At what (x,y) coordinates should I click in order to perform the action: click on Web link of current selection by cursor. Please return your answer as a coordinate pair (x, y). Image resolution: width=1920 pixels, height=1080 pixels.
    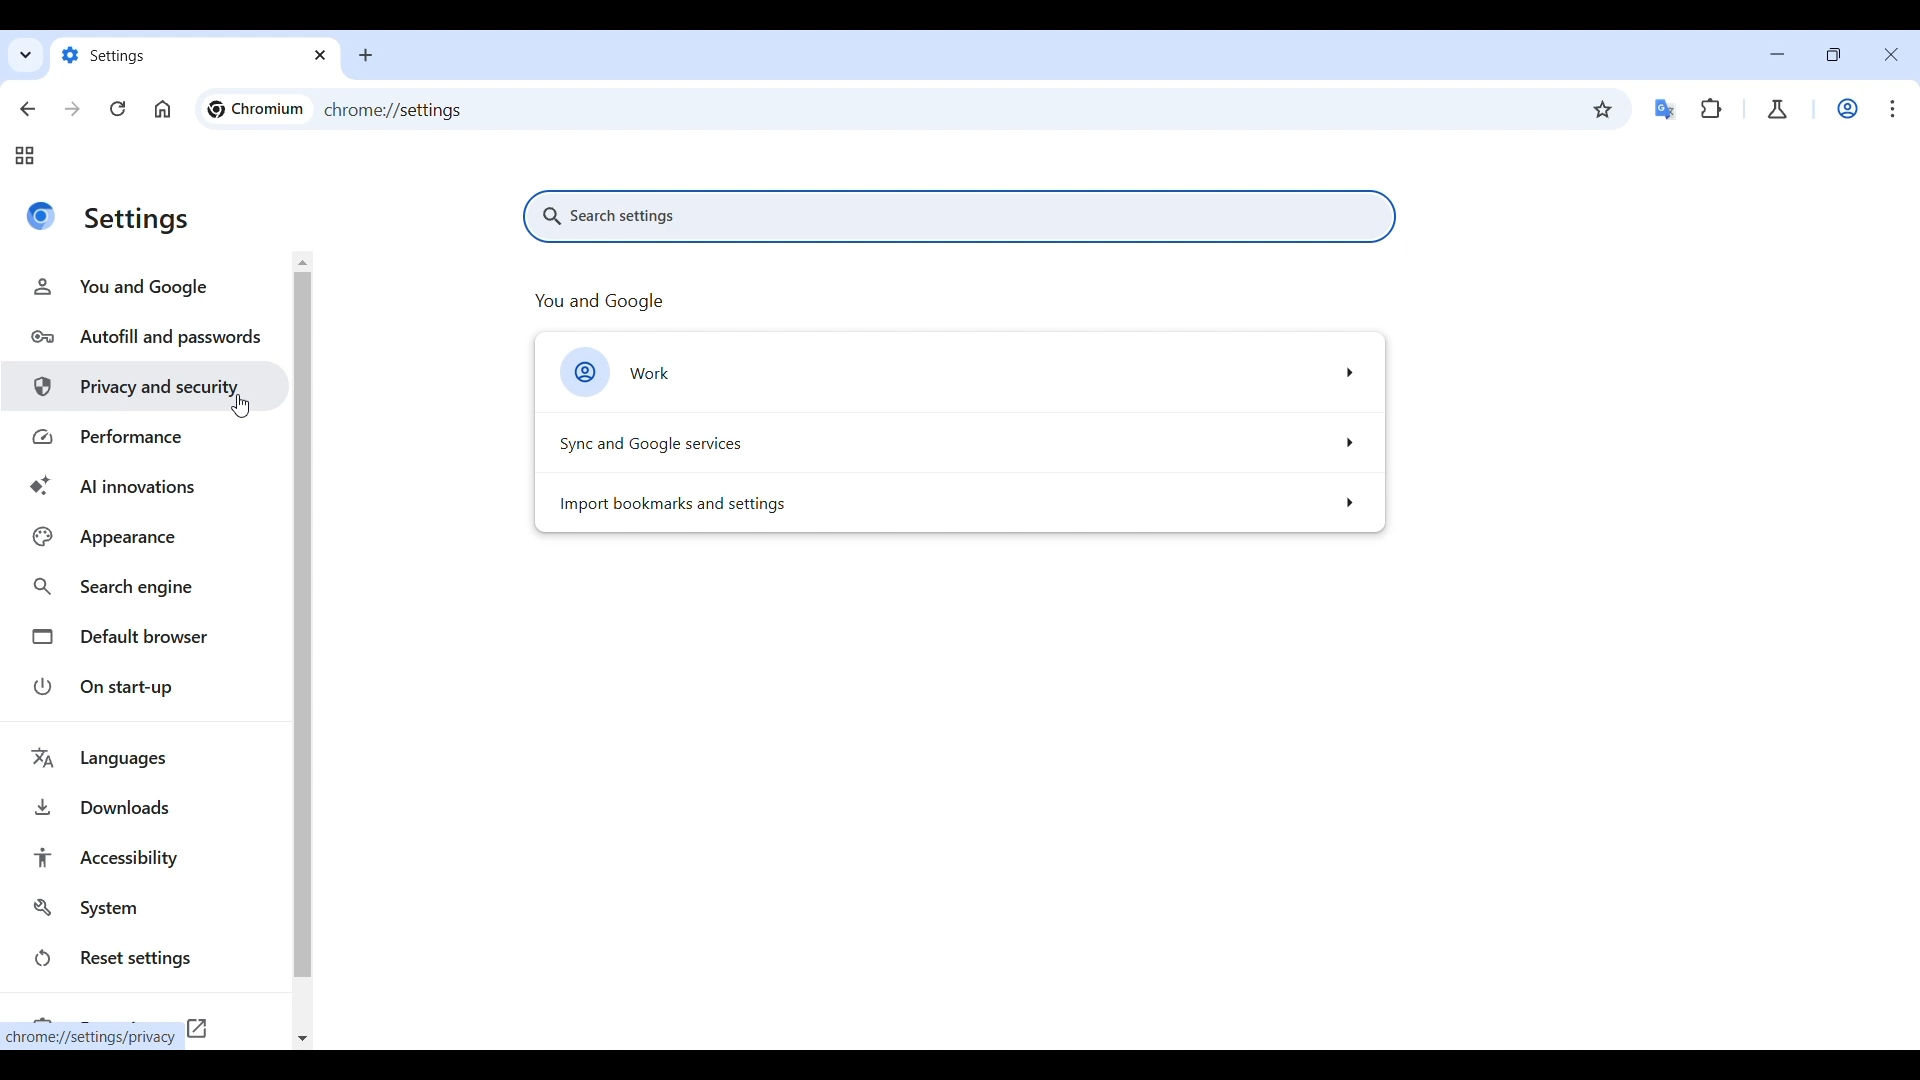
    Looking at the image, I should click on (91, 1038).